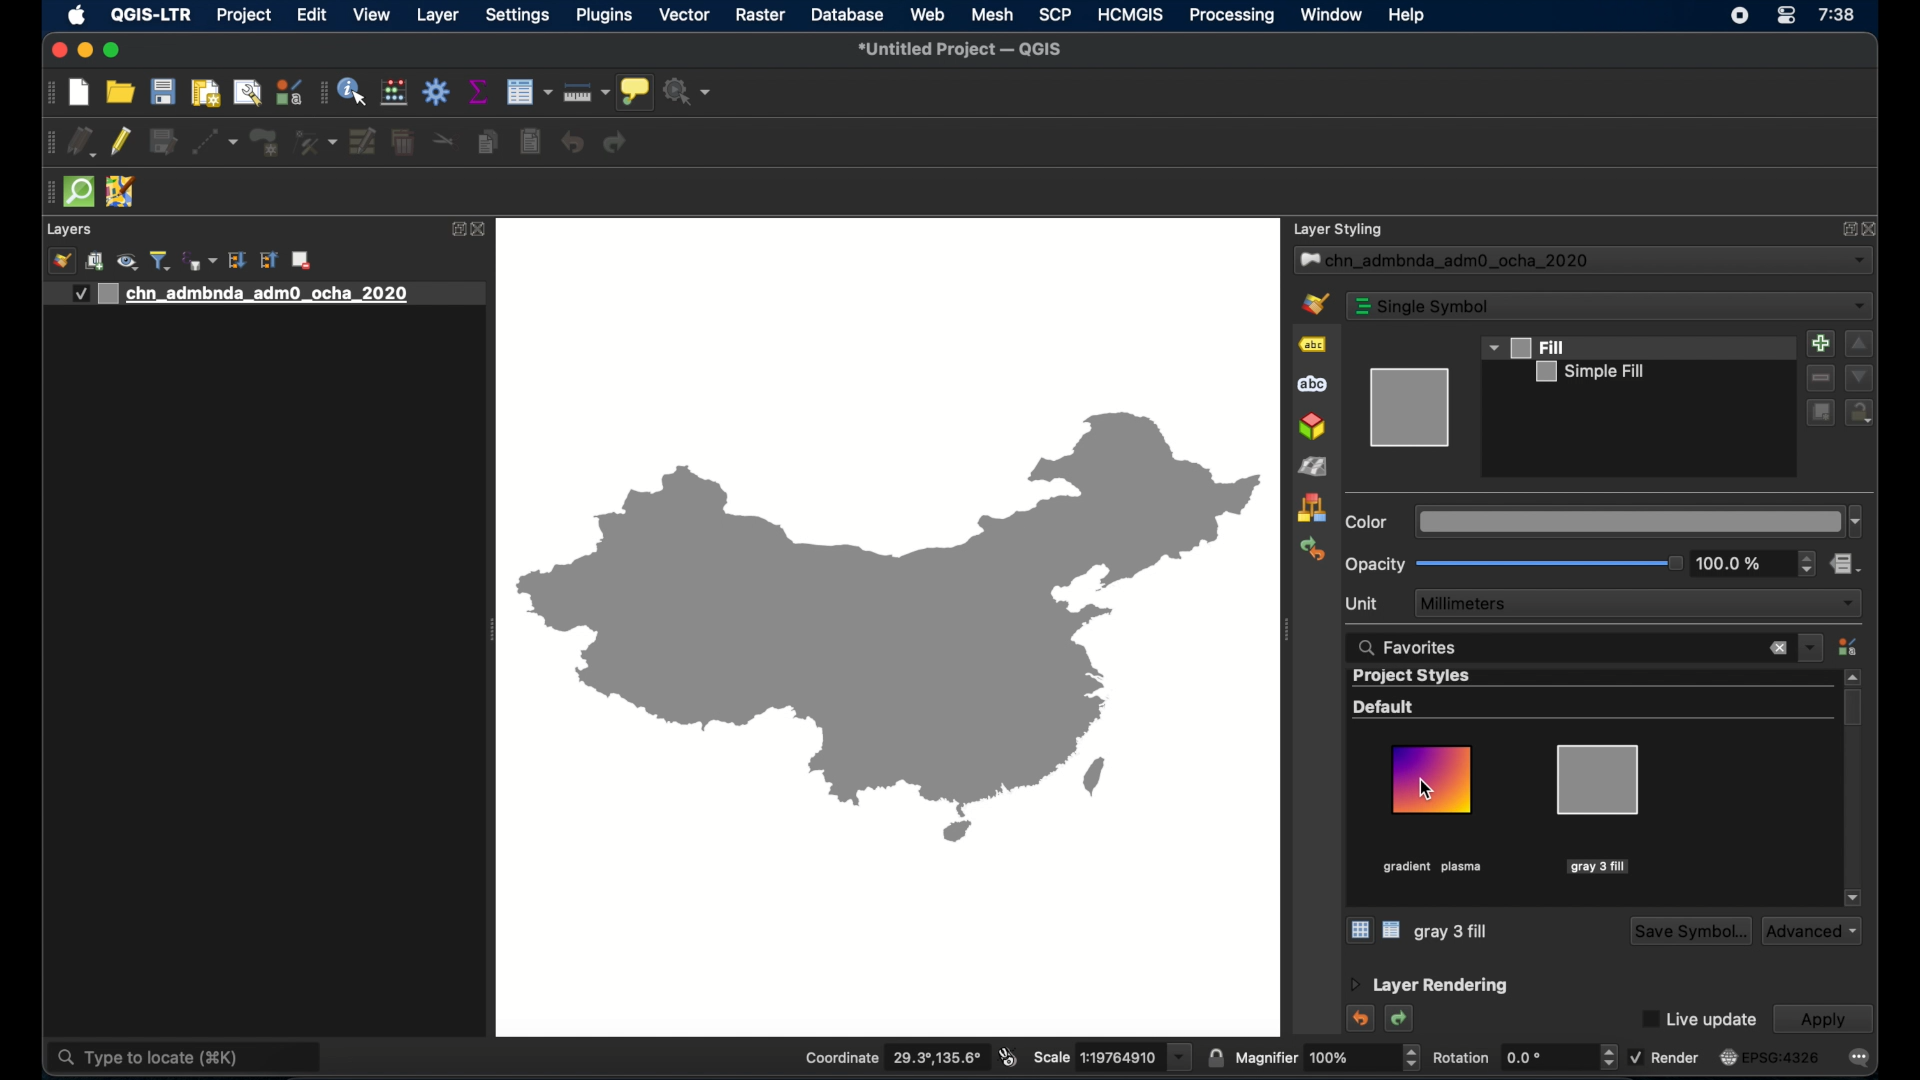 The width and height of the screenshot is (1920, 1080). I want to click on expand all, so click(237, 262).